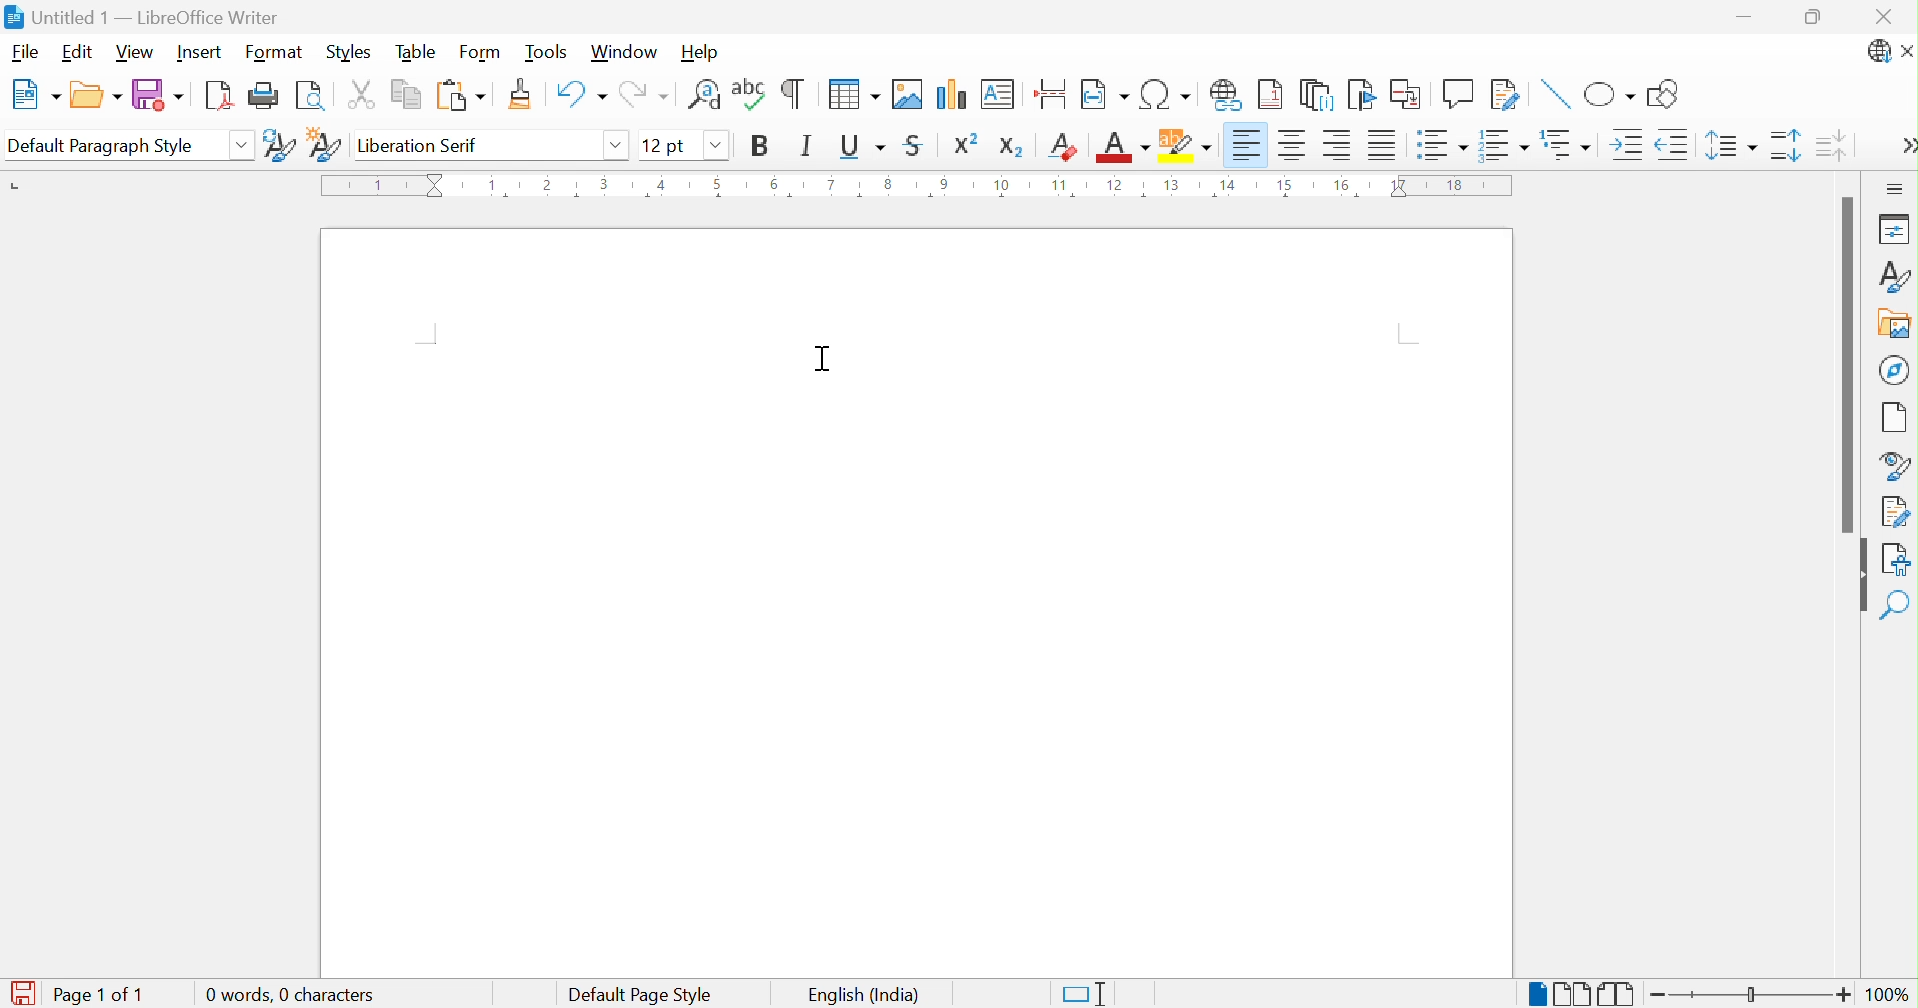 The height and width of the screenshot is (1008, 1918). Describe the element at coordinates (1187, 147) in the screenshot. I see `Character highlighting color` at that location.